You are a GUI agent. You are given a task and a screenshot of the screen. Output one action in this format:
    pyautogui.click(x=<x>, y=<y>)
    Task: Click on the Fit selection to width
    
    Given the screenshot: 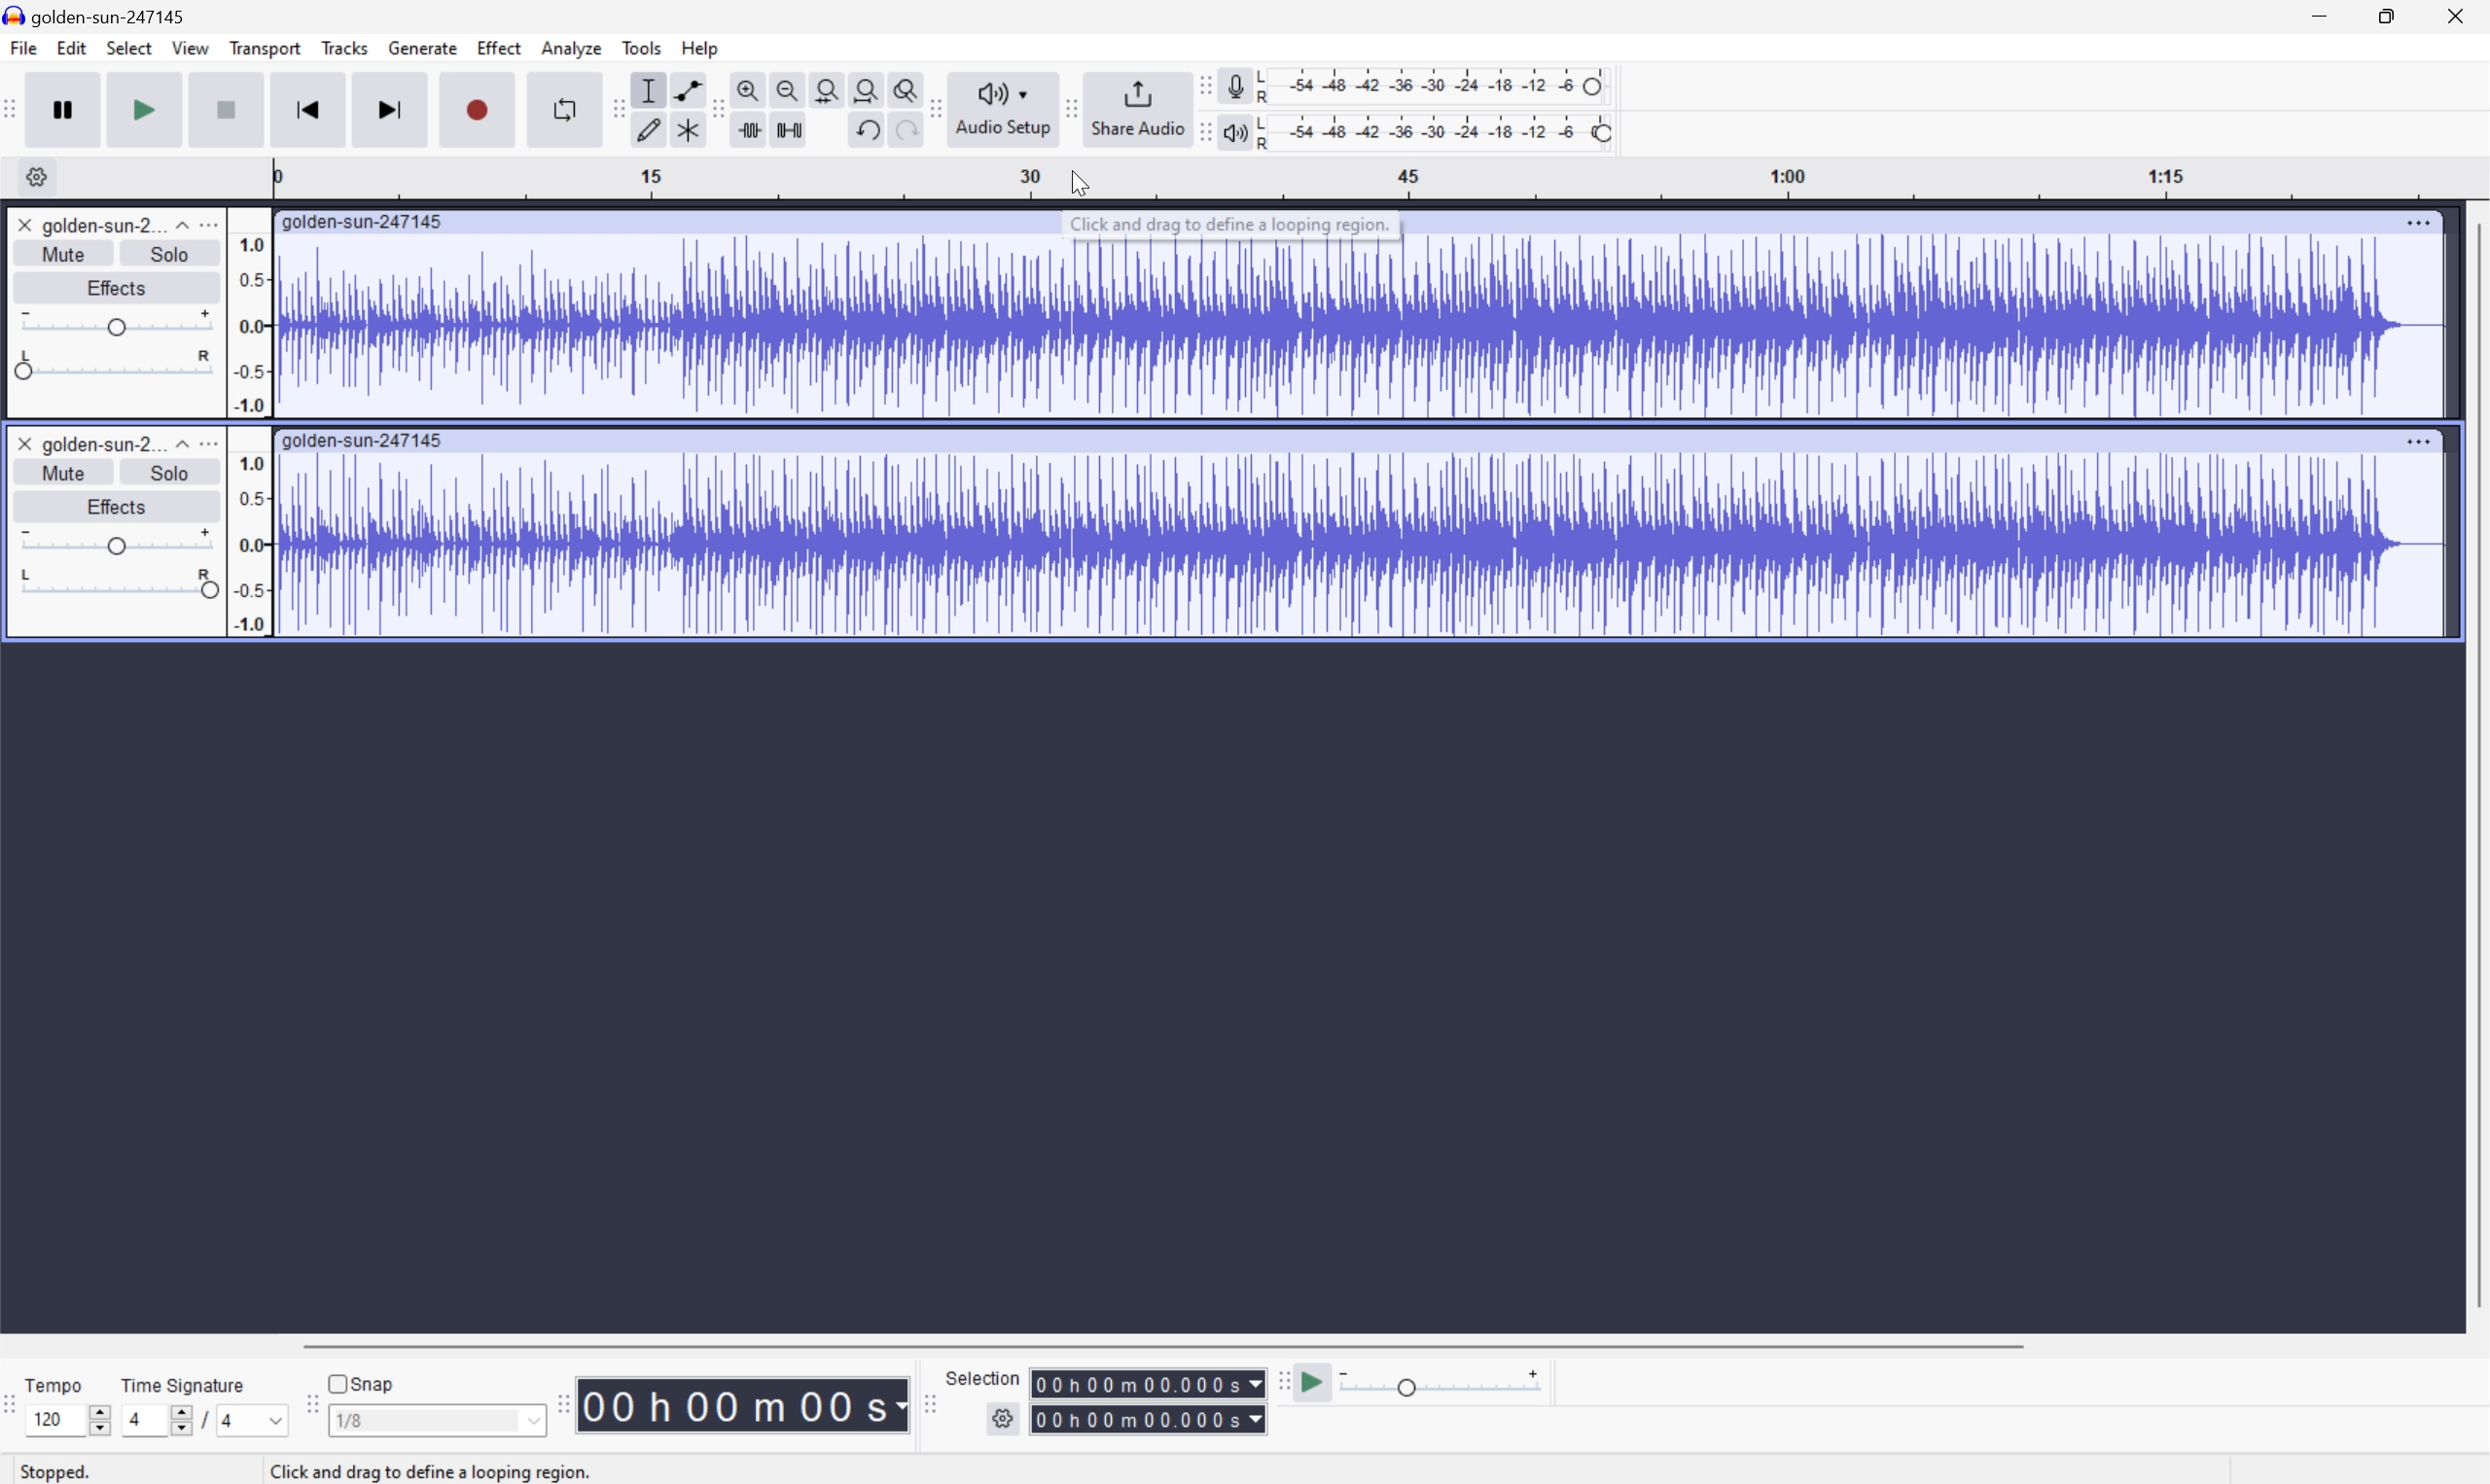 What is the action you would take?
    pyautogui.click(x=823, y=87)
    